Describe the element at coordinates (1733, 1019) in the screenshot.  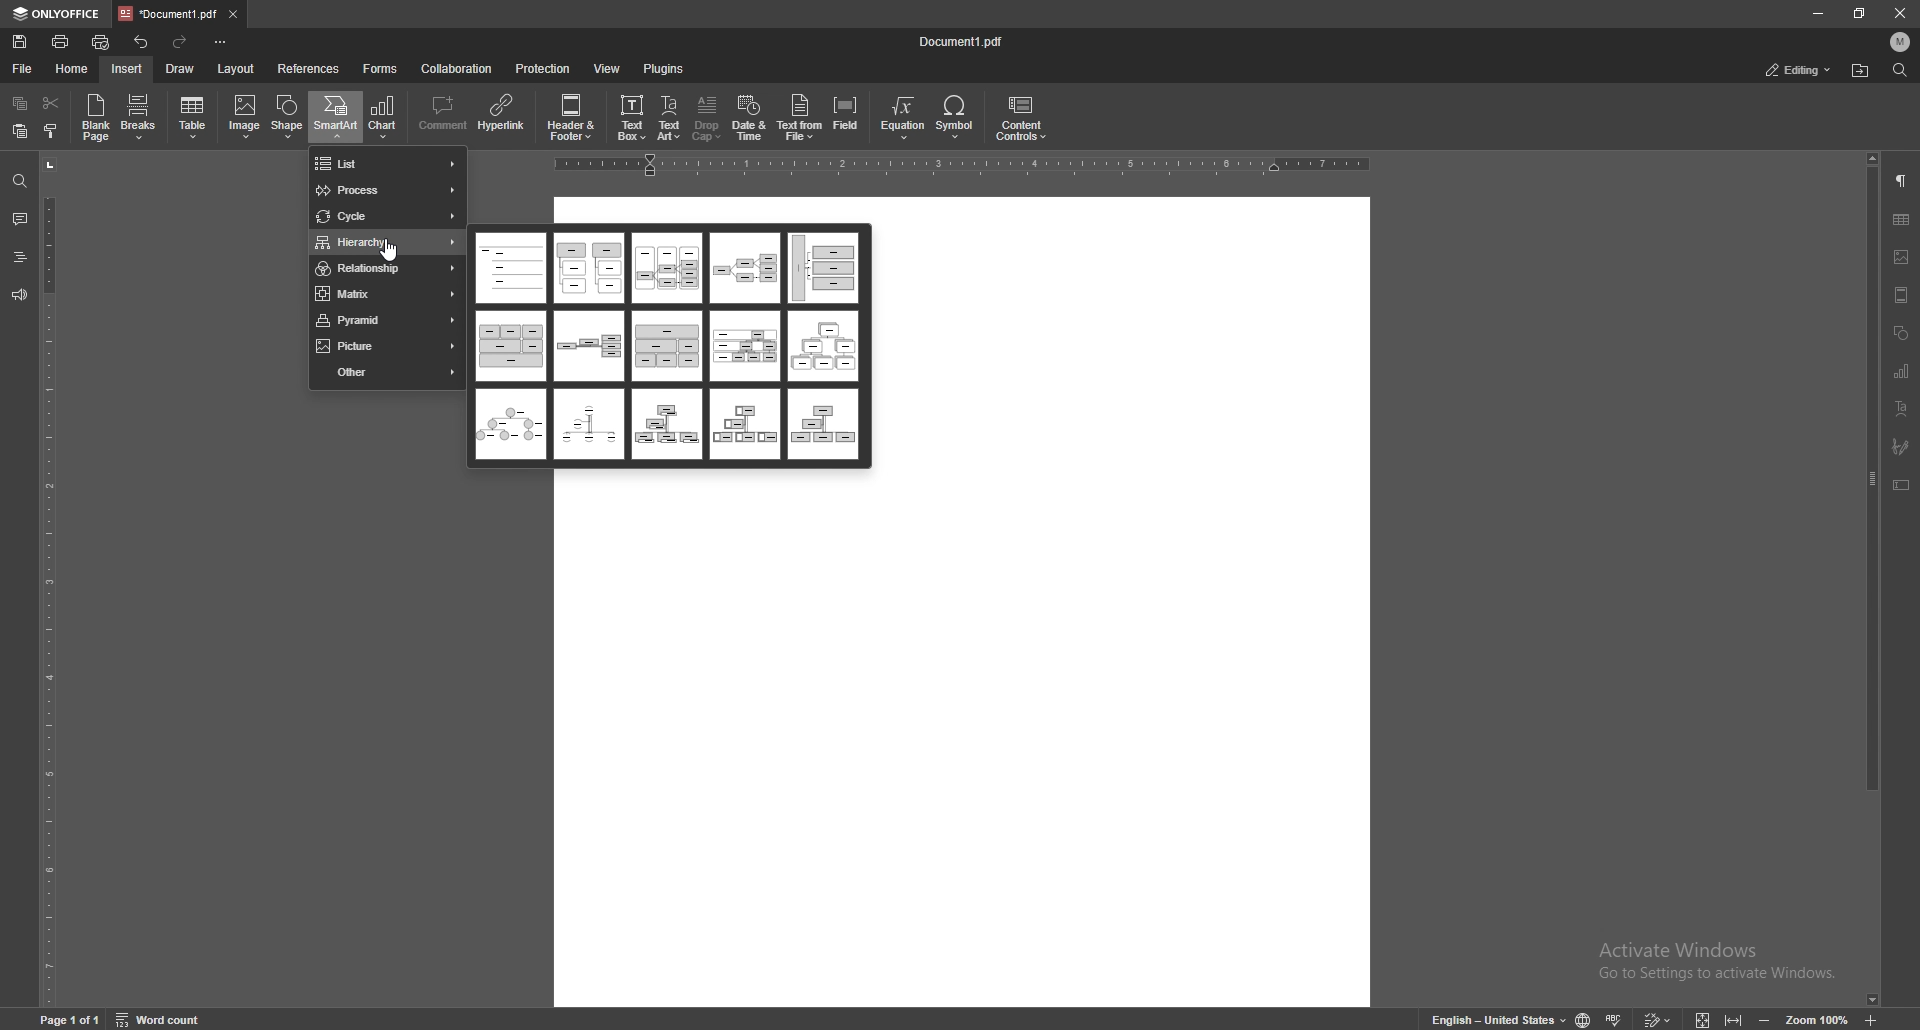
I see `fit to width` at that location.